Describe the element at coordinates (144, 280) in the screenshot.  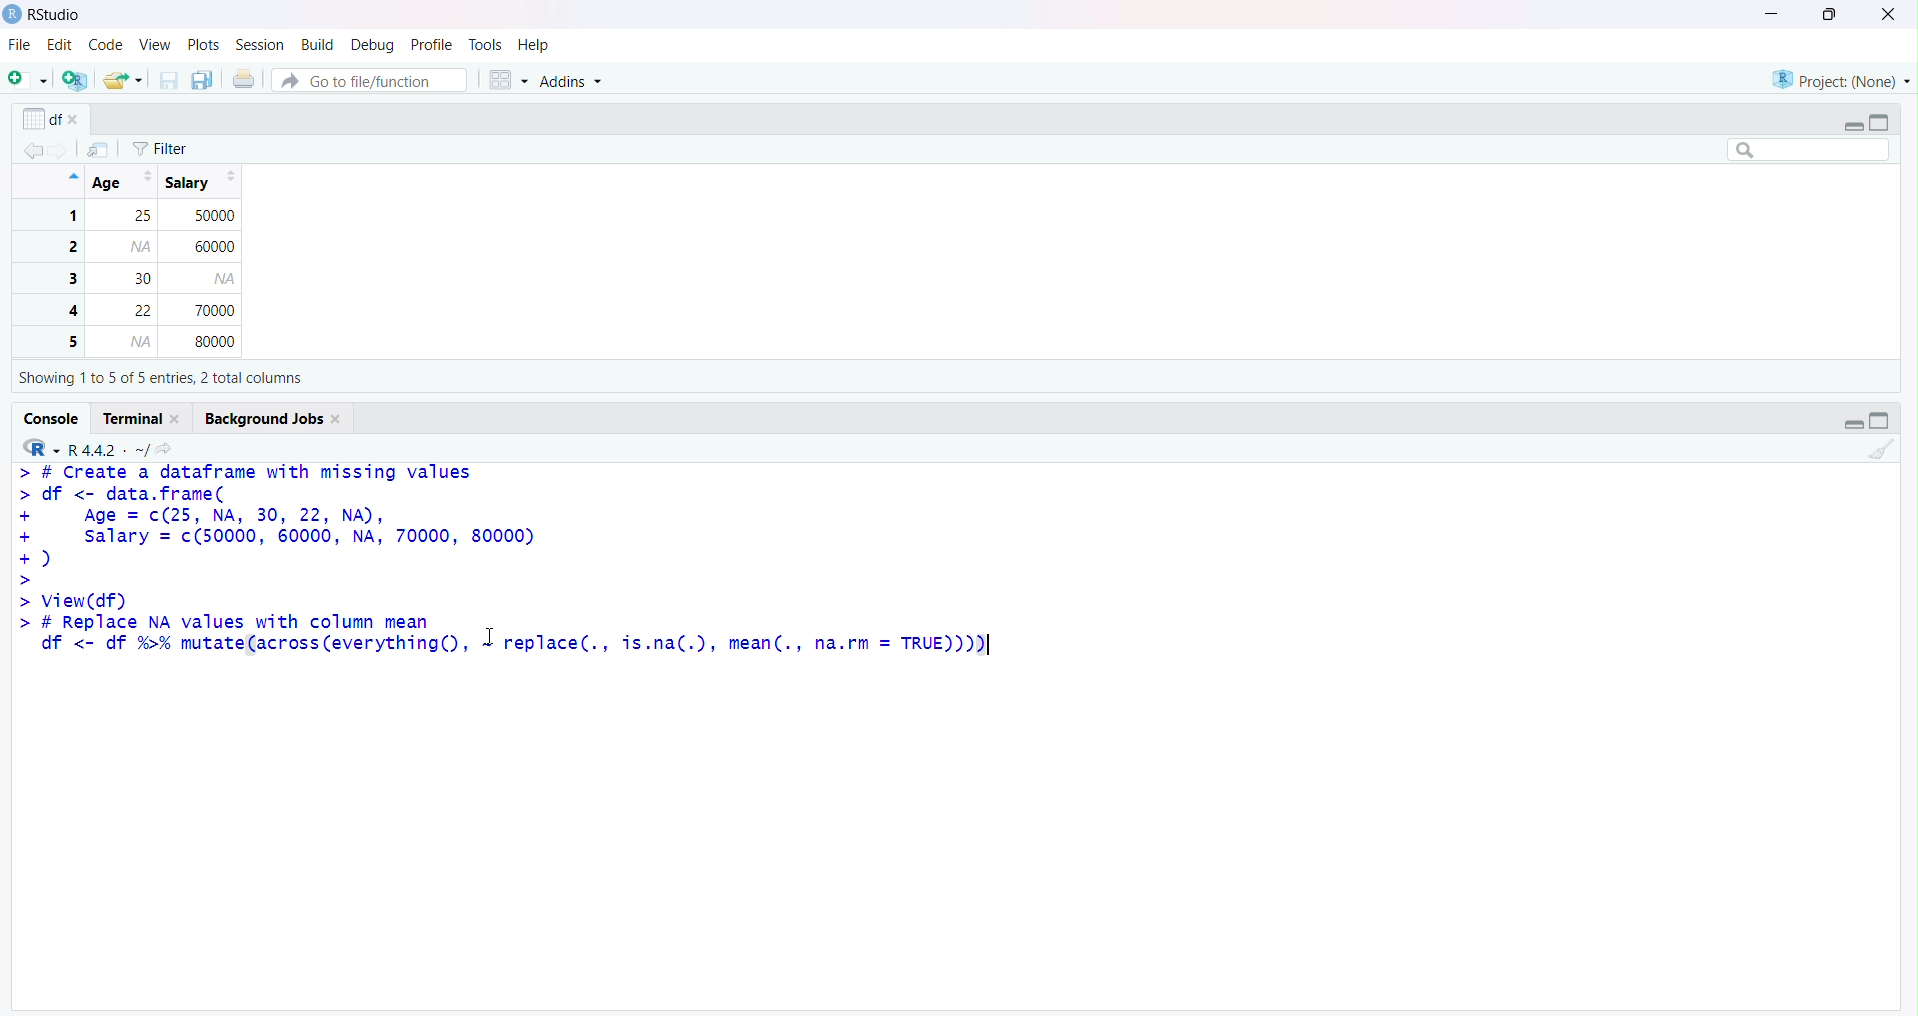
I see `1 25 50000
2 60000
3 30

4 22 70000
5 80000` at that location.